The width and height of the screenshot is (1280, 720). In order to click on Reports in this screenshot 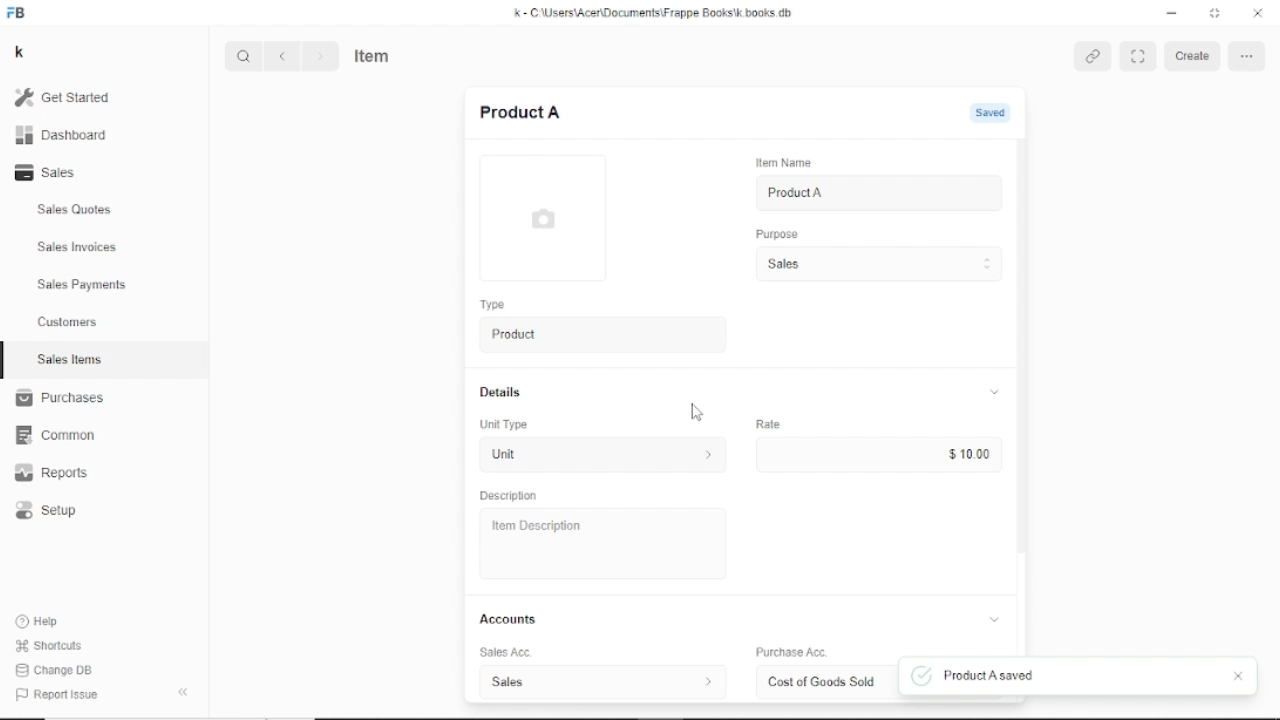, I will do `click(52, 472)`.